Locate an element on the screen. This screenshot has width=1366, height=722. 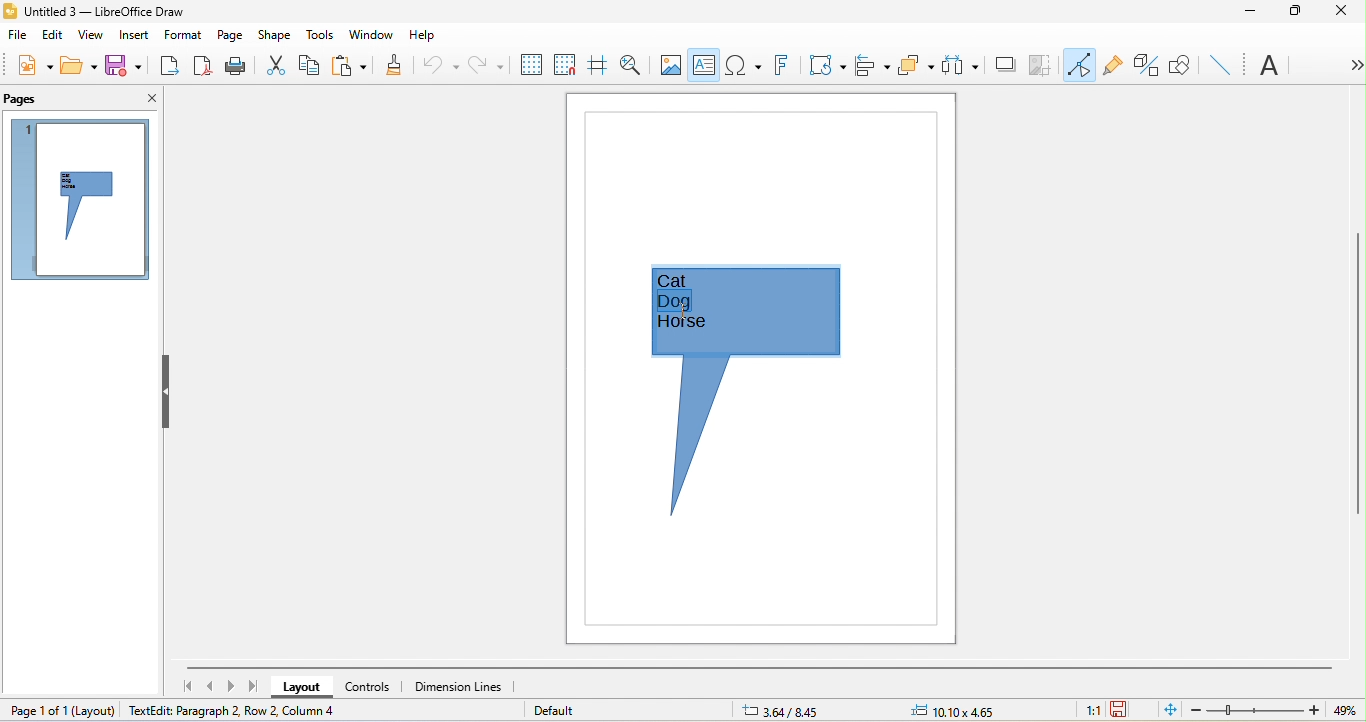
copy is located at coordinates (310, 65).